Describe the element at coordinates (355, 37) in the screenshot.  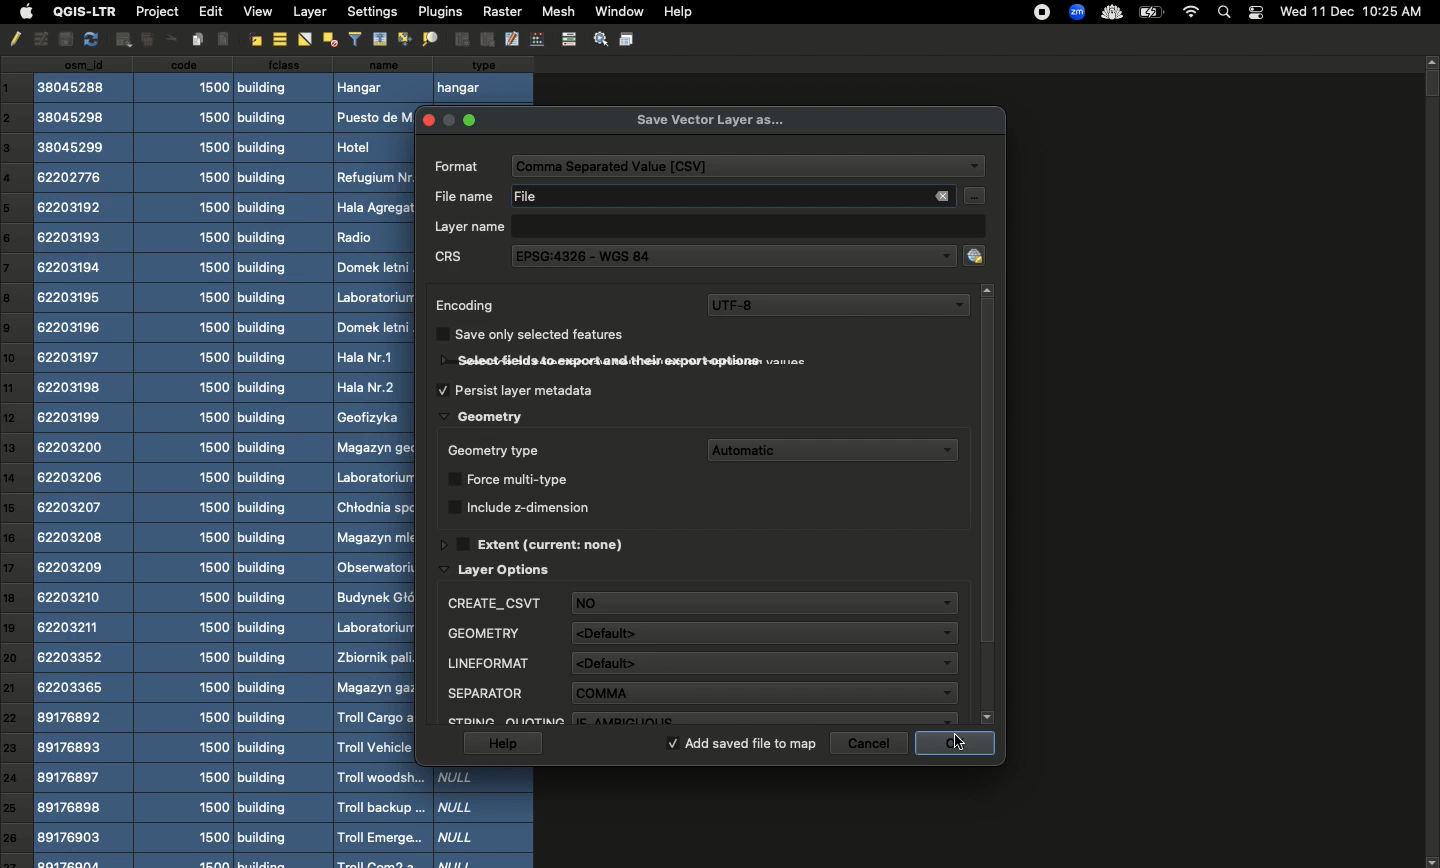
I see `filters` at that location.